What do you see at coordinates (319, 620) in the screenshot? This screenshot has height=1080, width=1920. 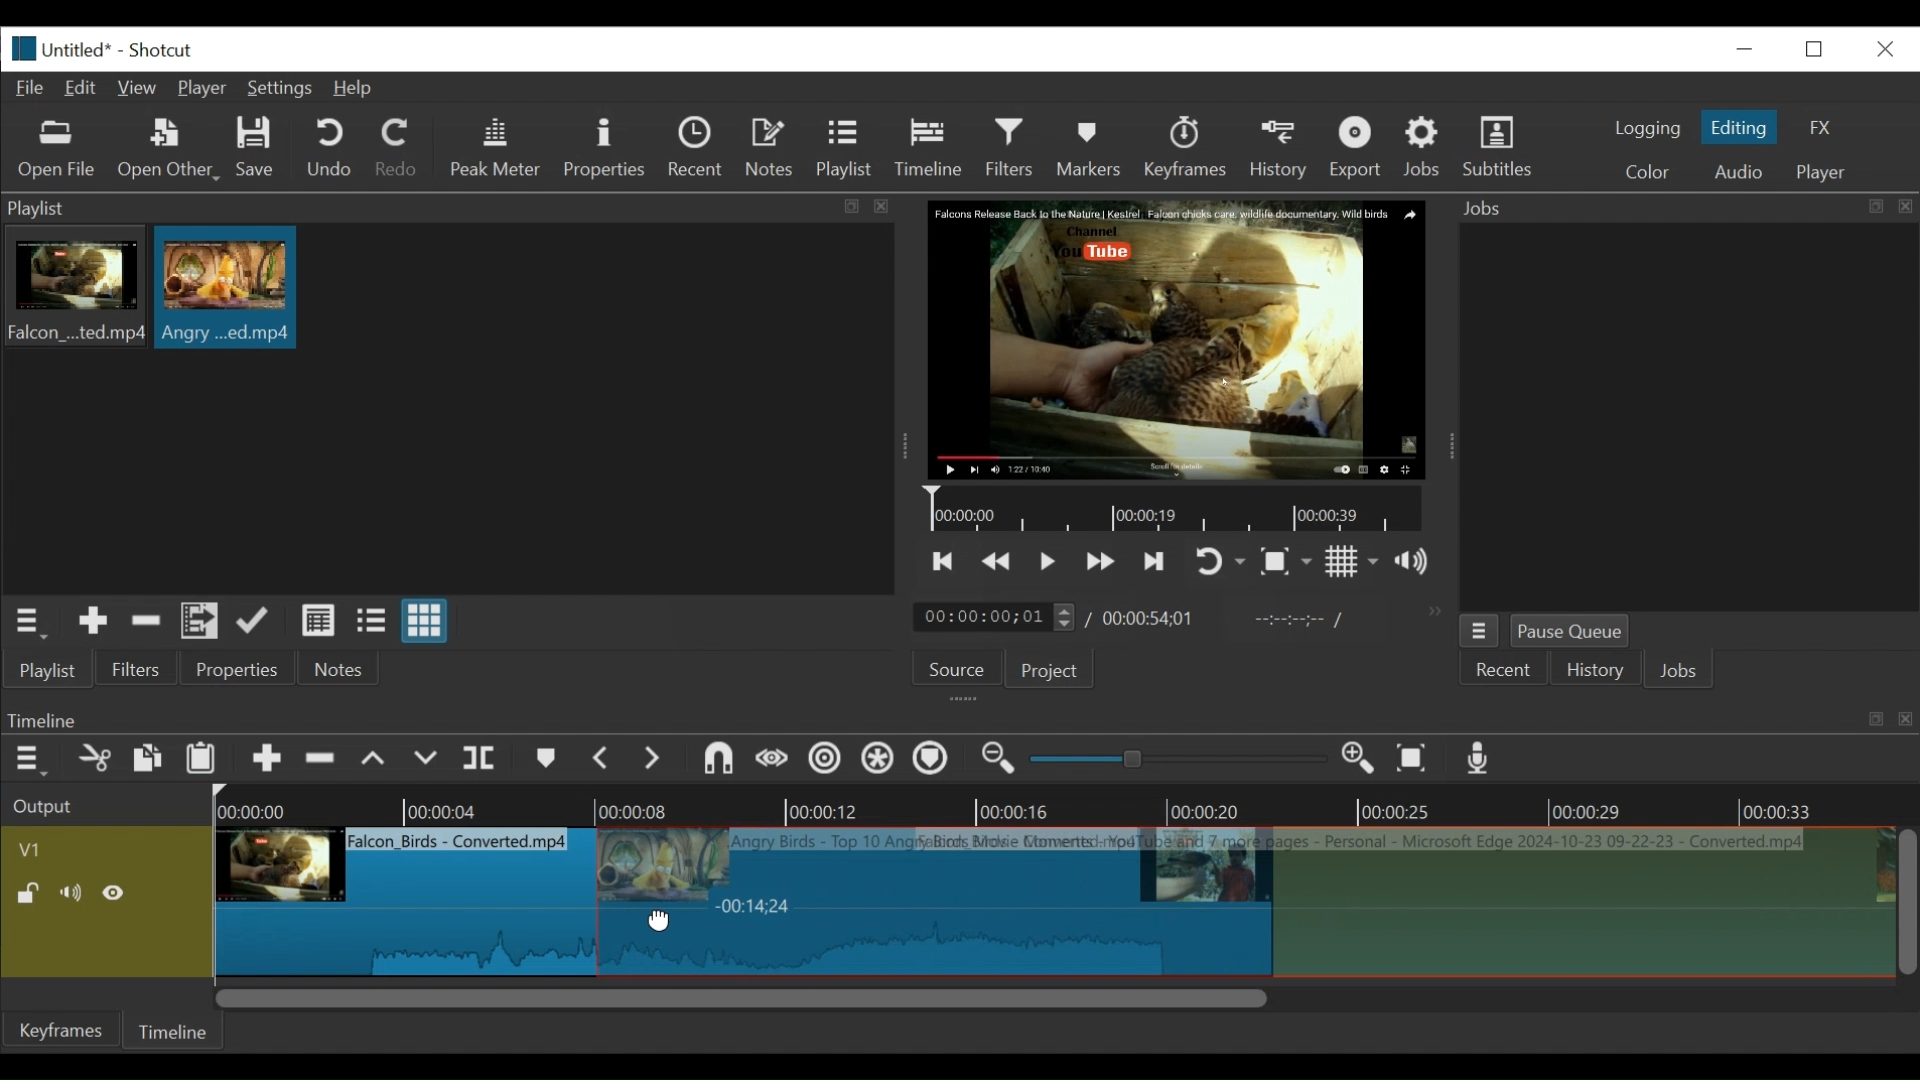 I see `view as details` at bounding box center [319, 620].